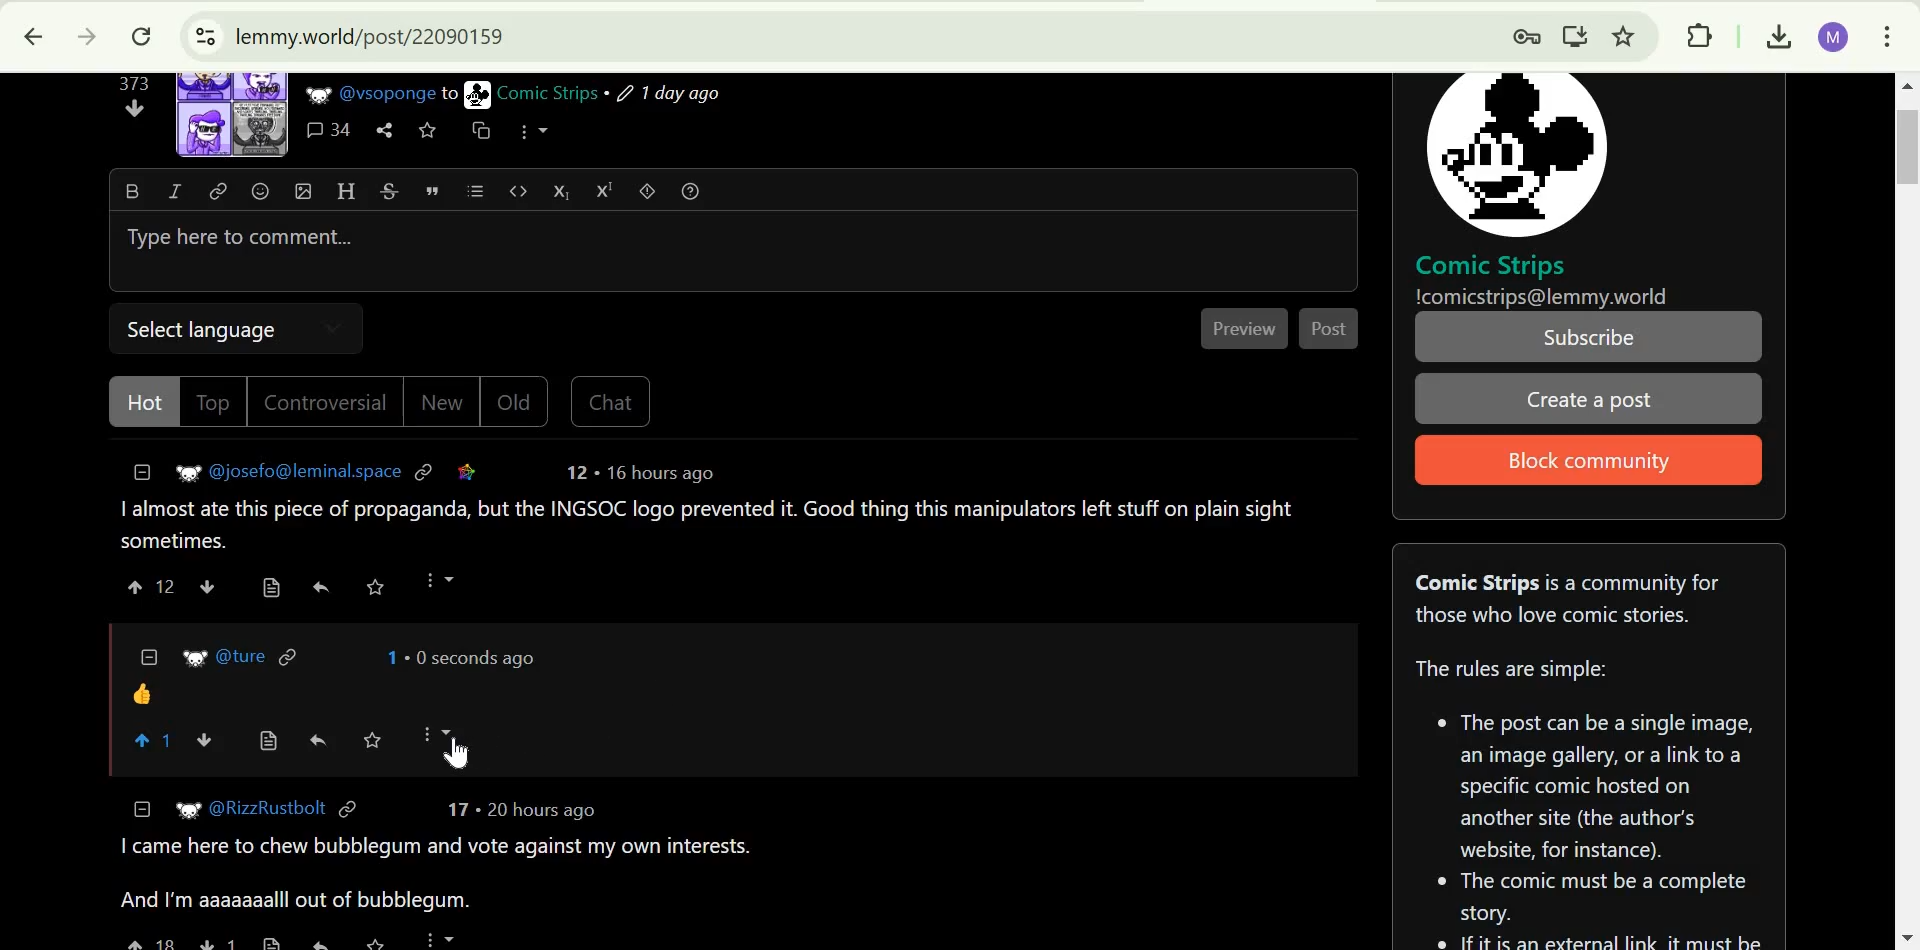 The image size is (1920, 950). Describe the element at coordinates (375, 587) in the screenshot. I see `save` at that location.